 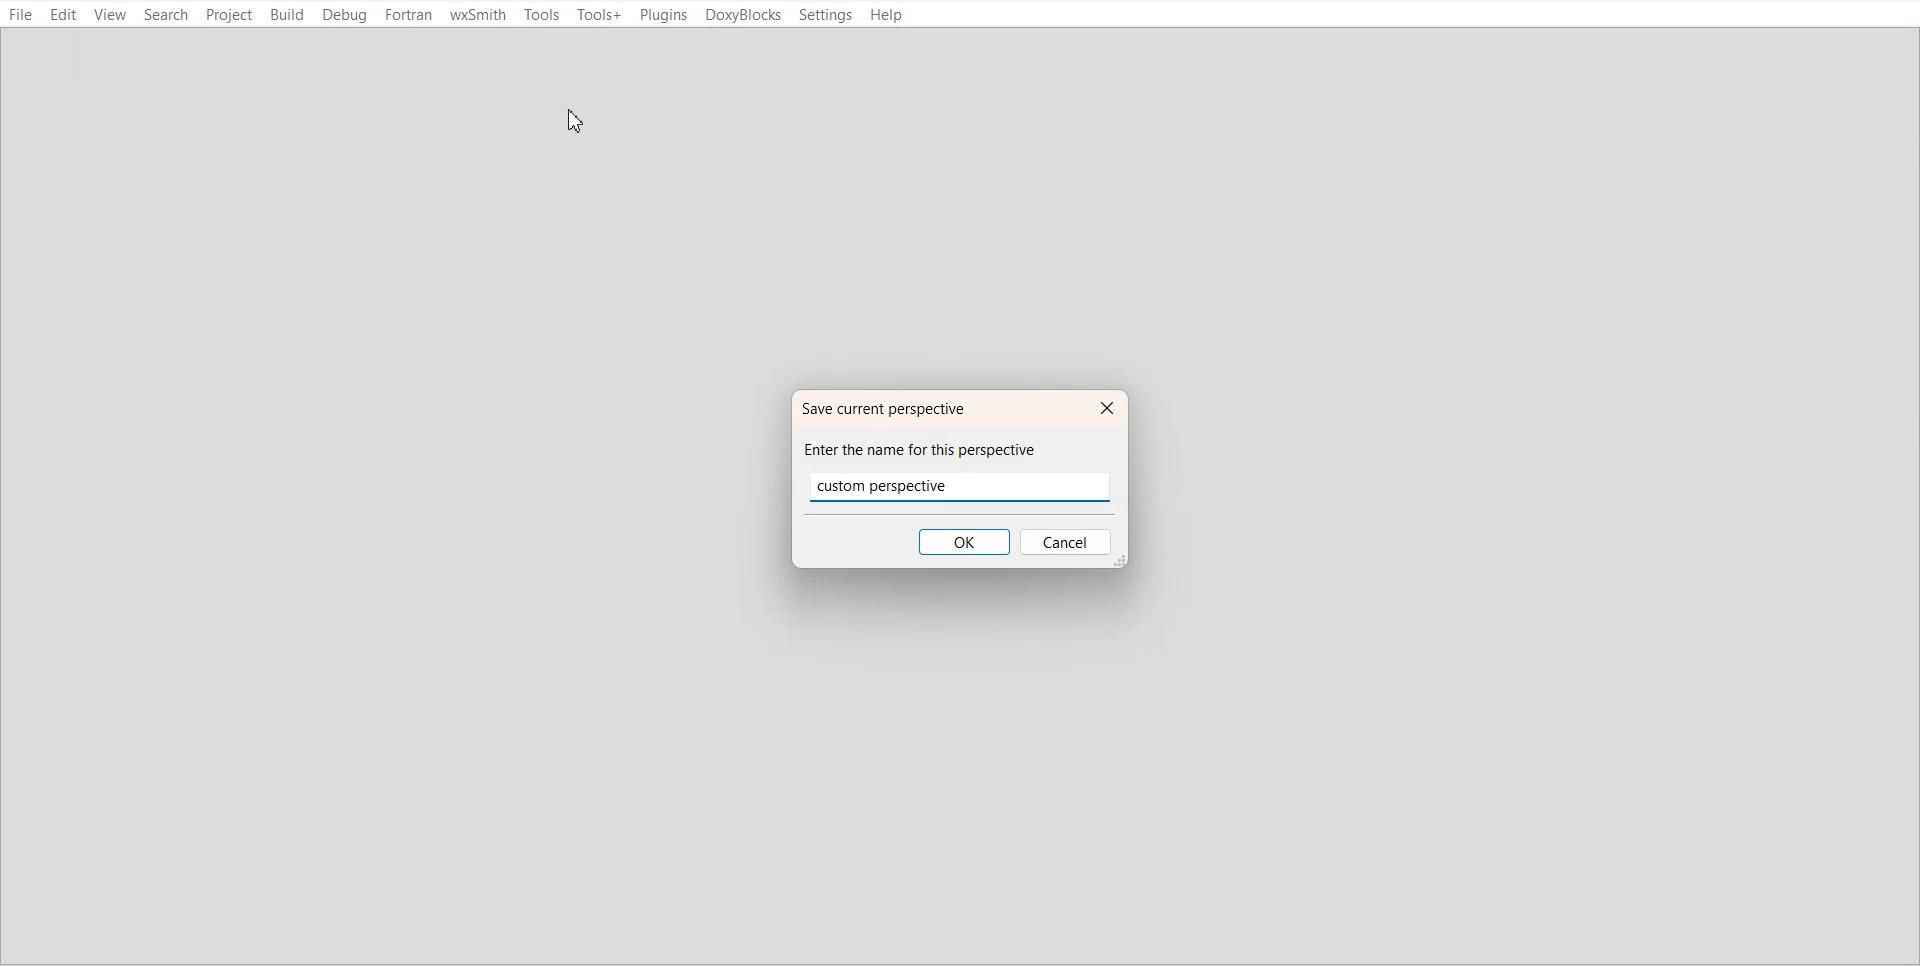 What do you see at coordinates (478, 15) in the screenshot?
I see `wxSmith` at bounding box center [478, 15].